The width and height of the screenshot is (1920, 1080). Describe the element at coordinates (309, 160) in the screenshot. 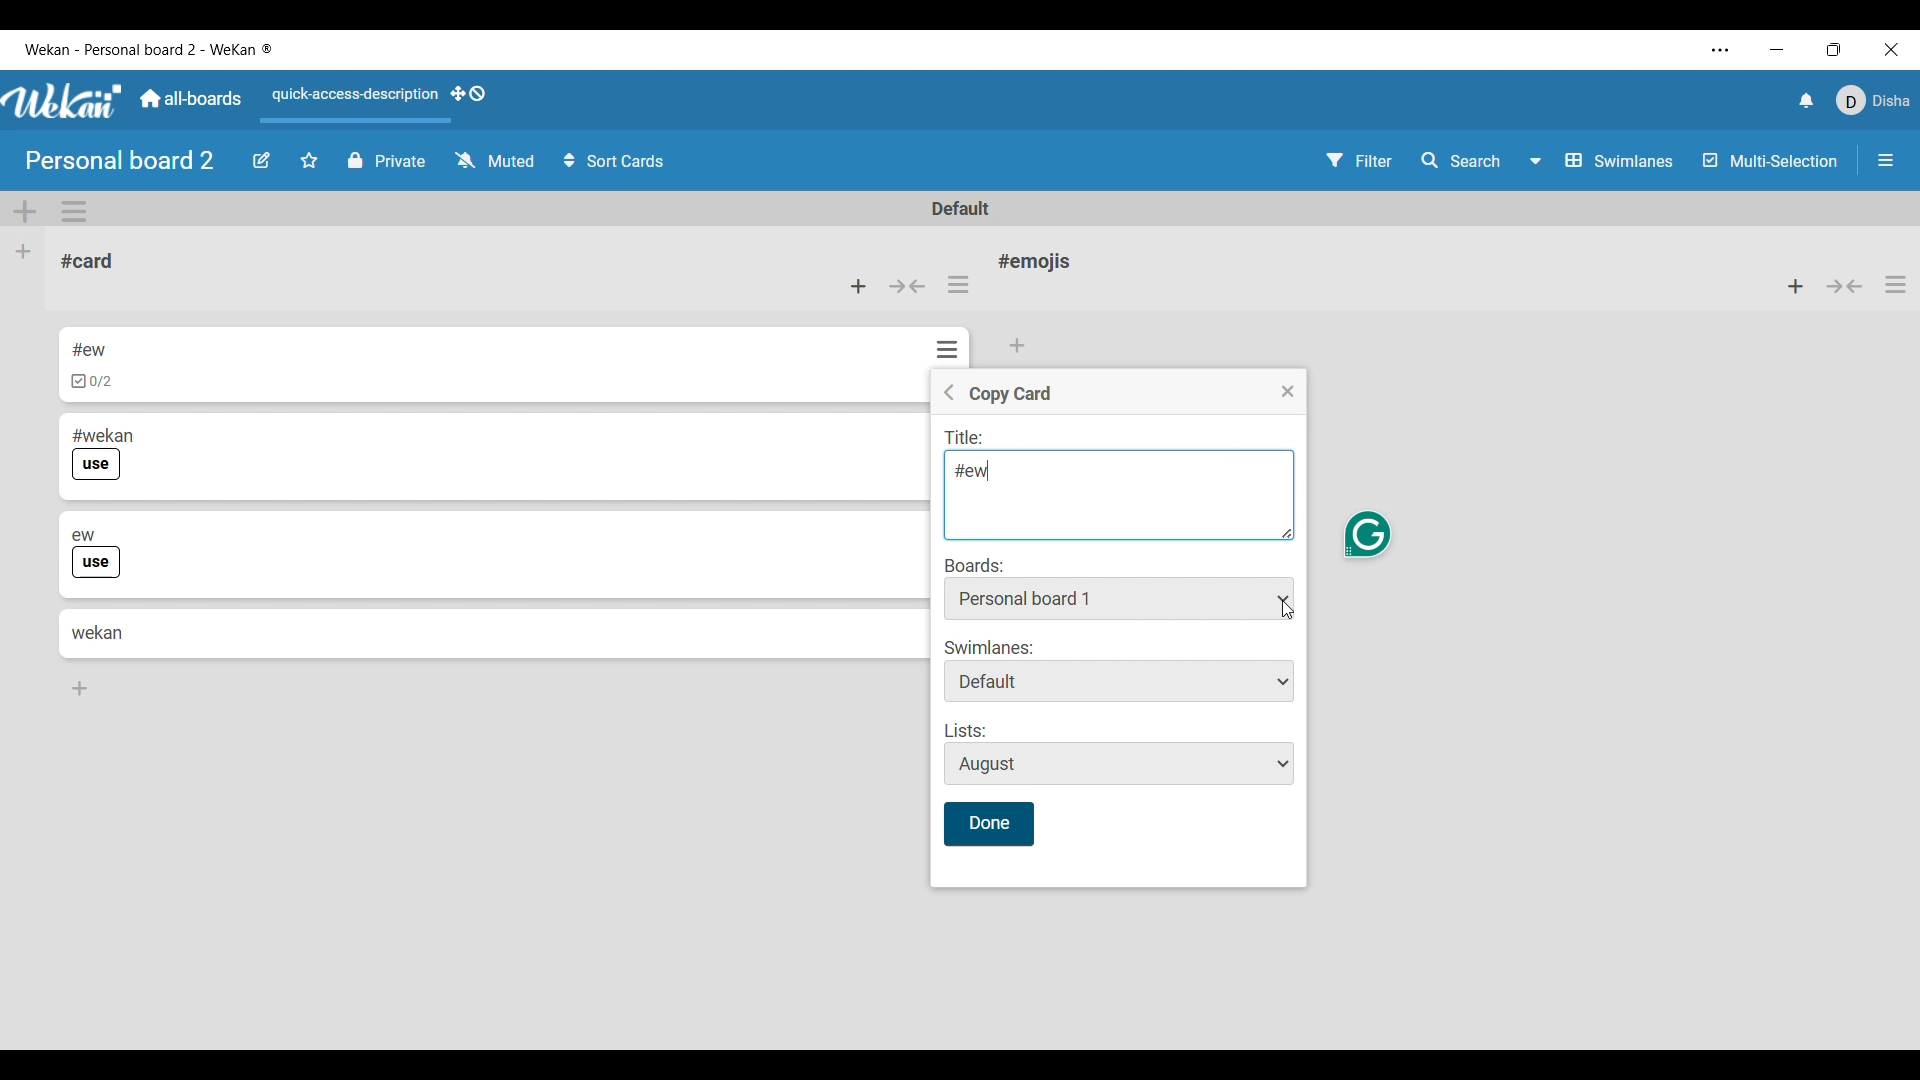

I see `Star board` at that location.